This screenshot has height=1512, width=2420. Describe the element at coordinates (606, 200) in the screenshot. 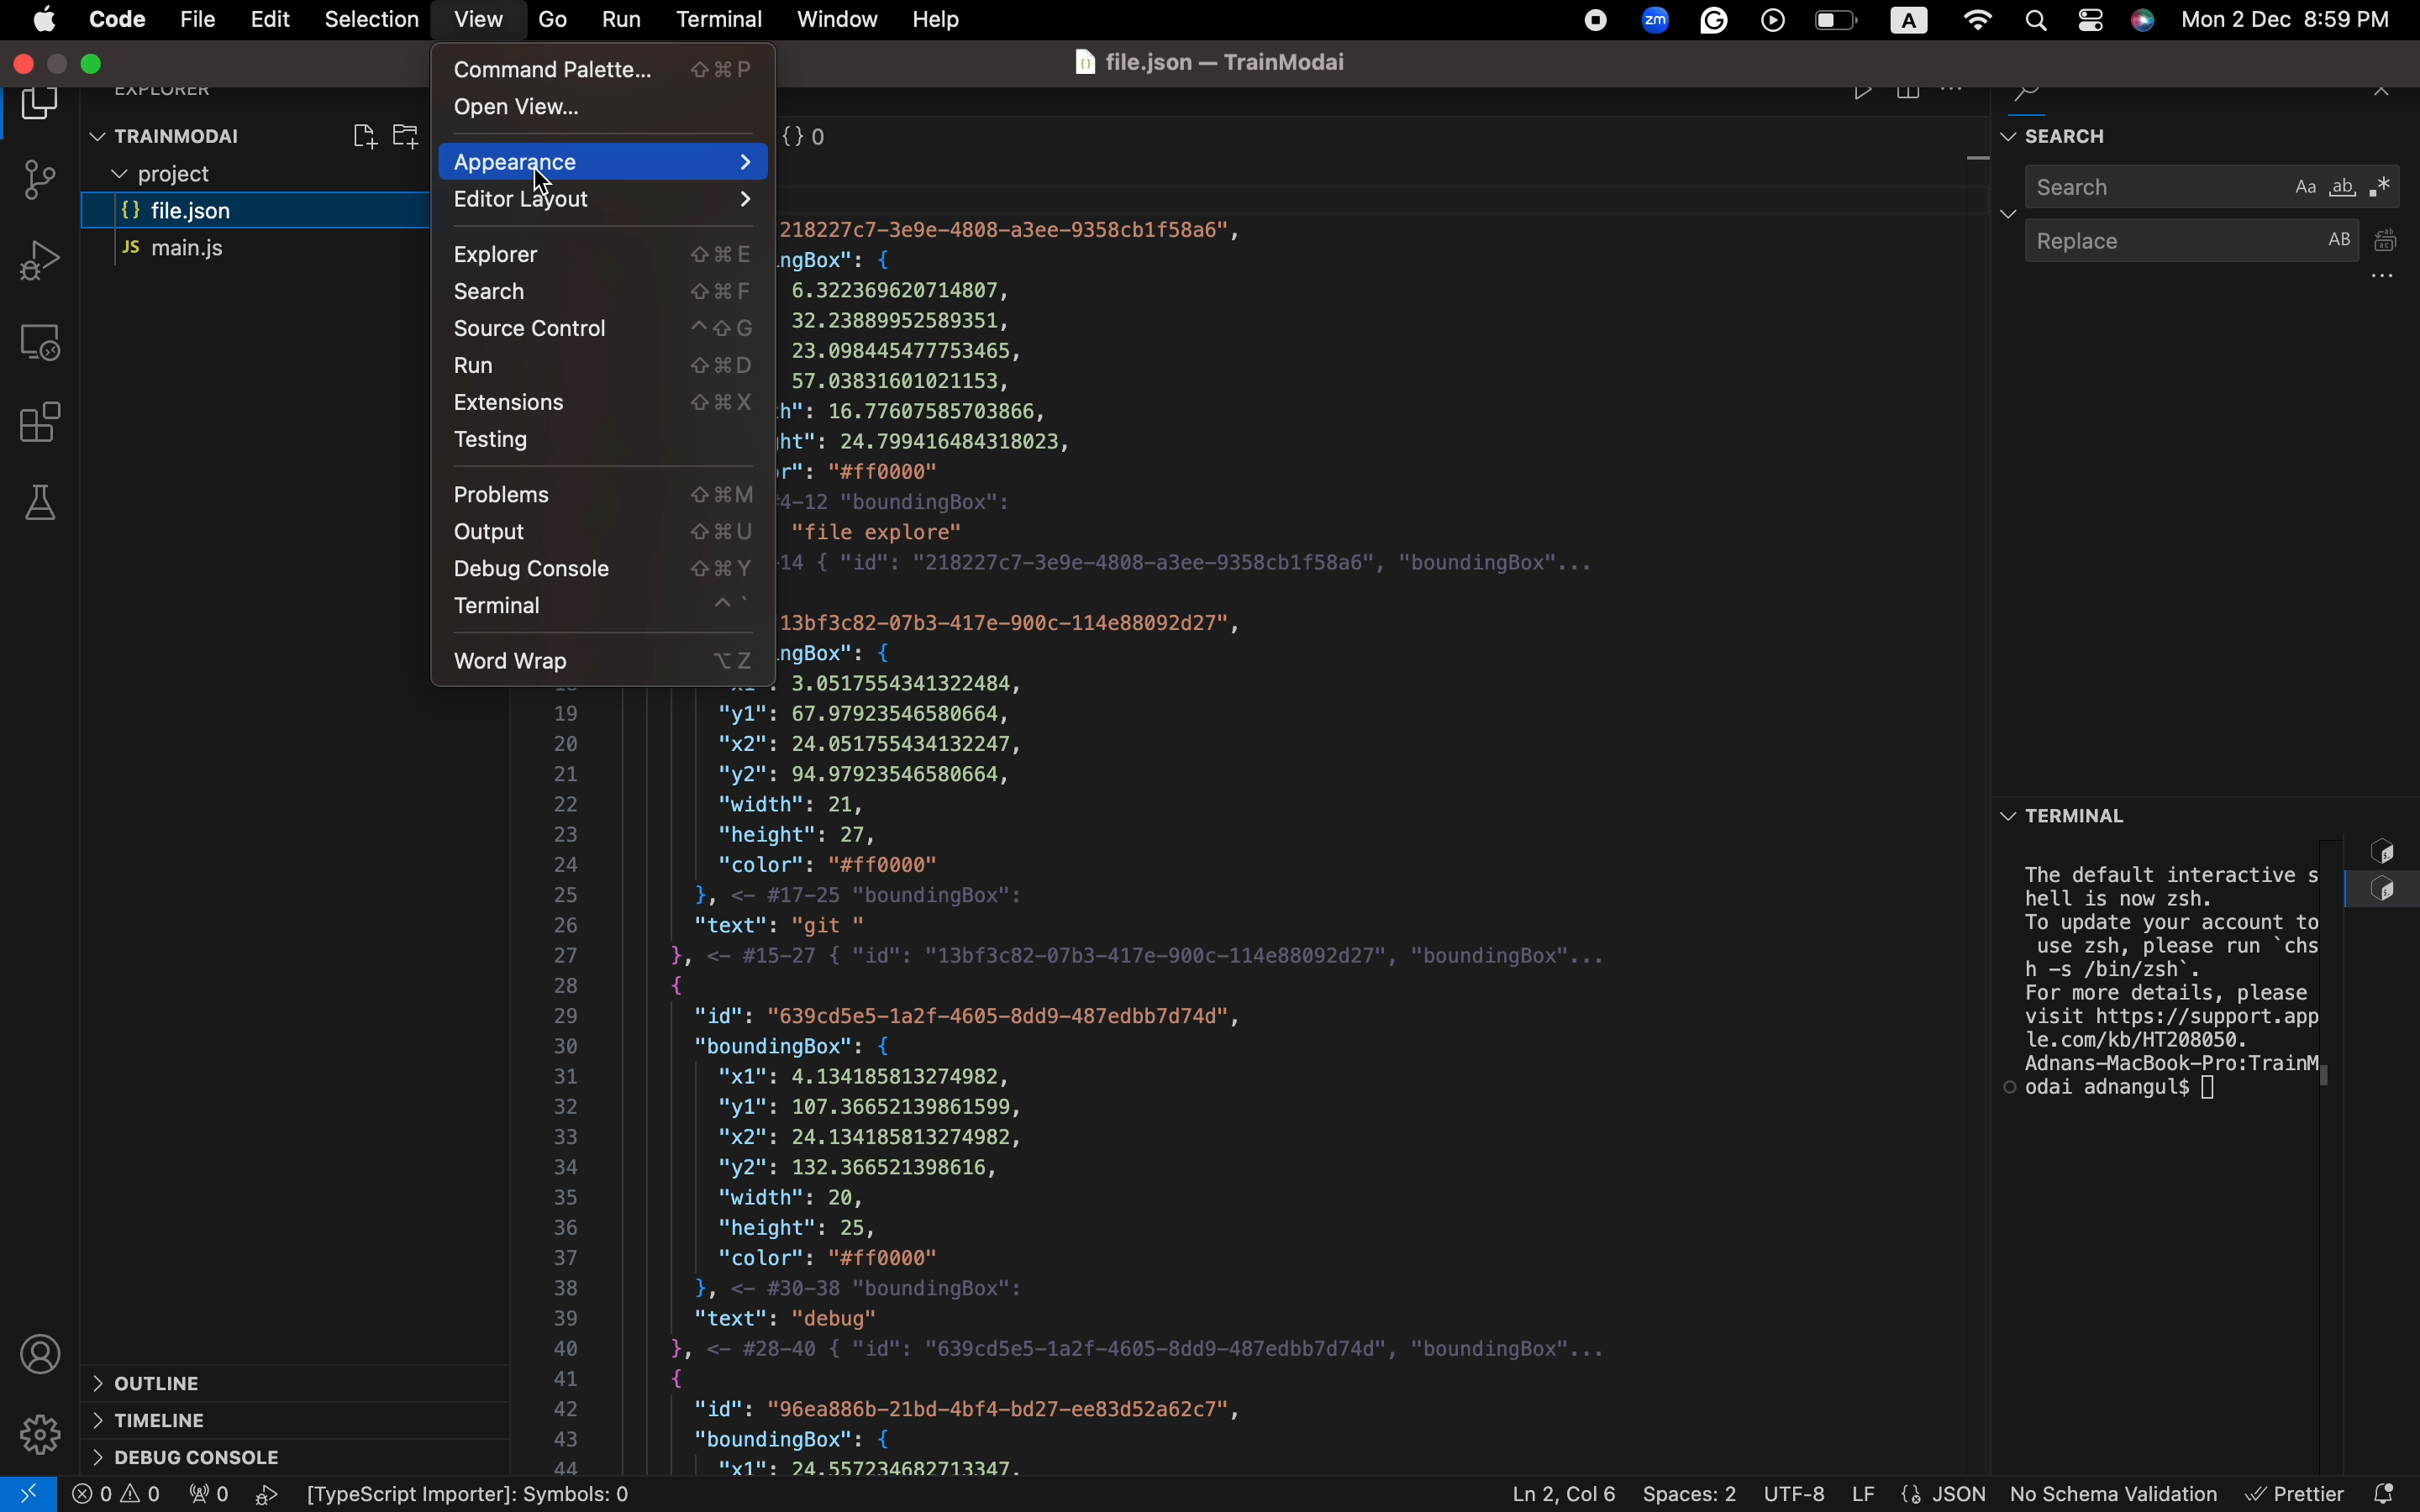

I see `editor layout` at that location.